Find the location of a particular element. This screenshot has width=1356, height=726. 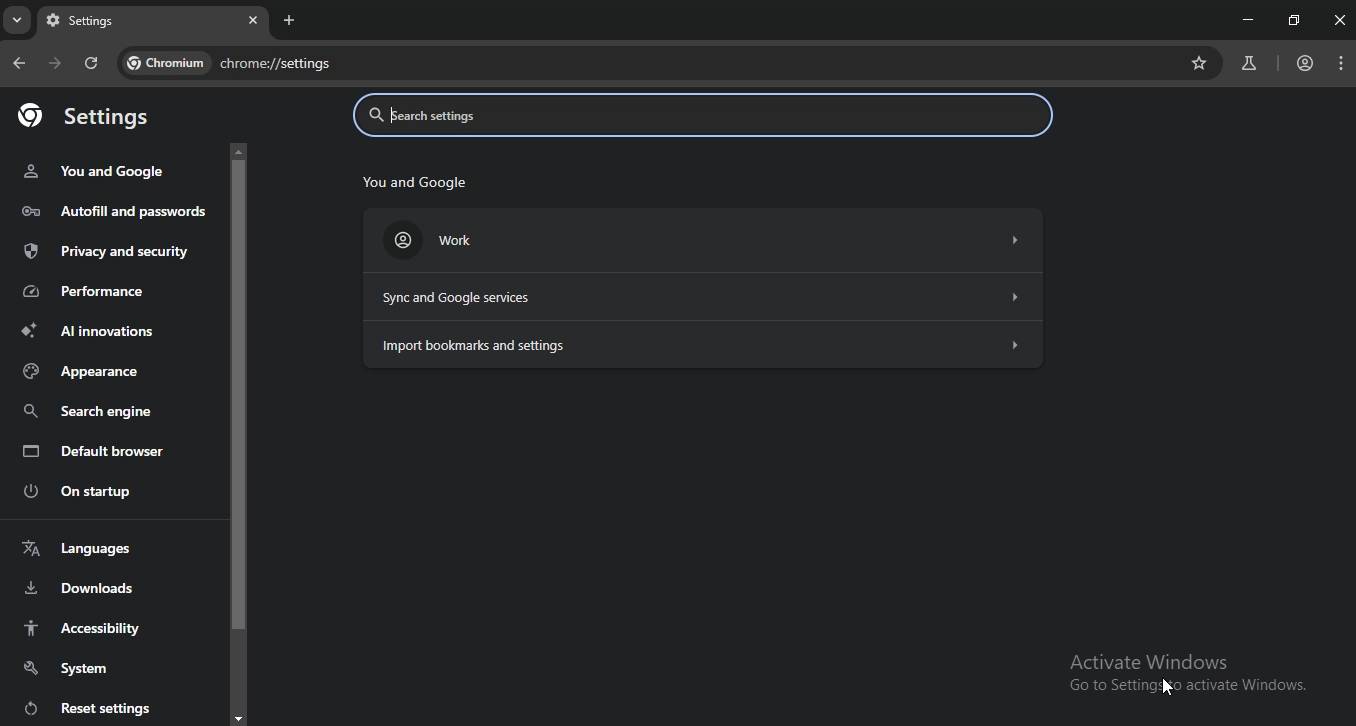

chromium is located at coordinates (162, 61).